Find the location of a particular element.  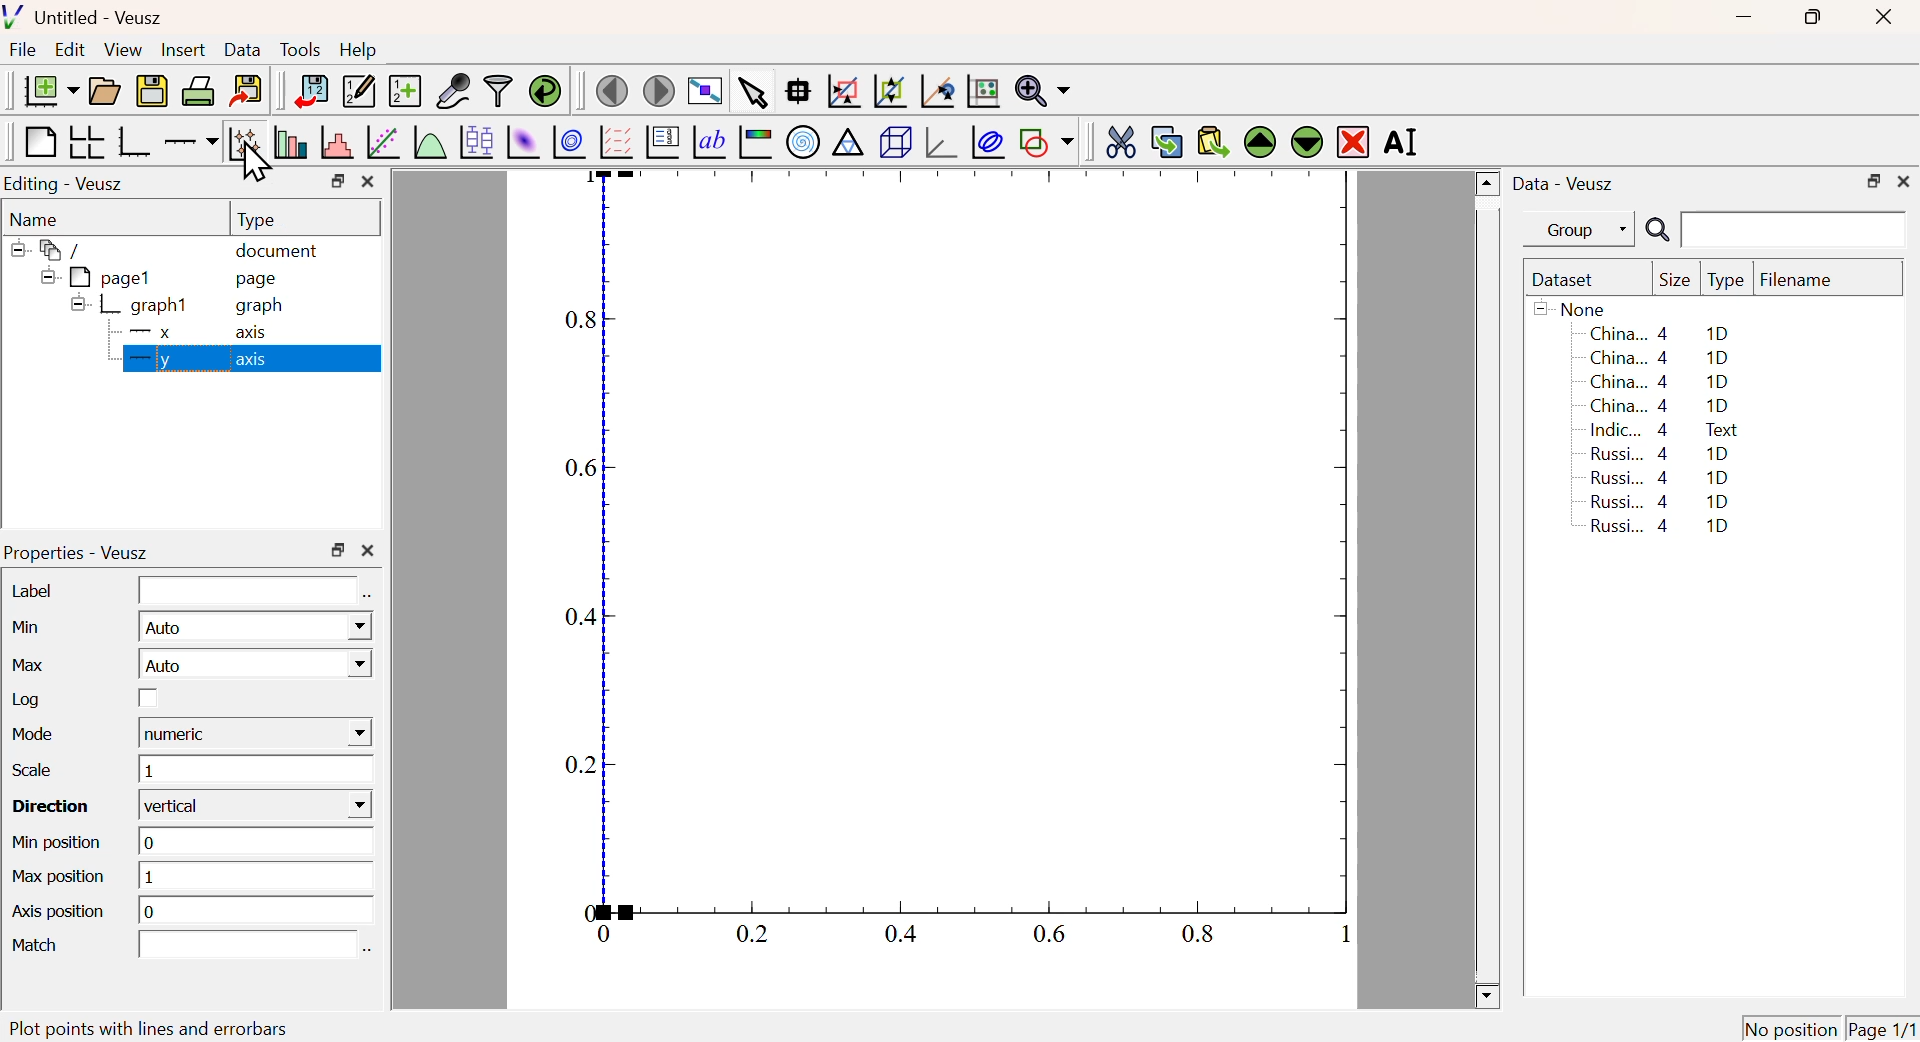

View is located at coordinates (122, 51).